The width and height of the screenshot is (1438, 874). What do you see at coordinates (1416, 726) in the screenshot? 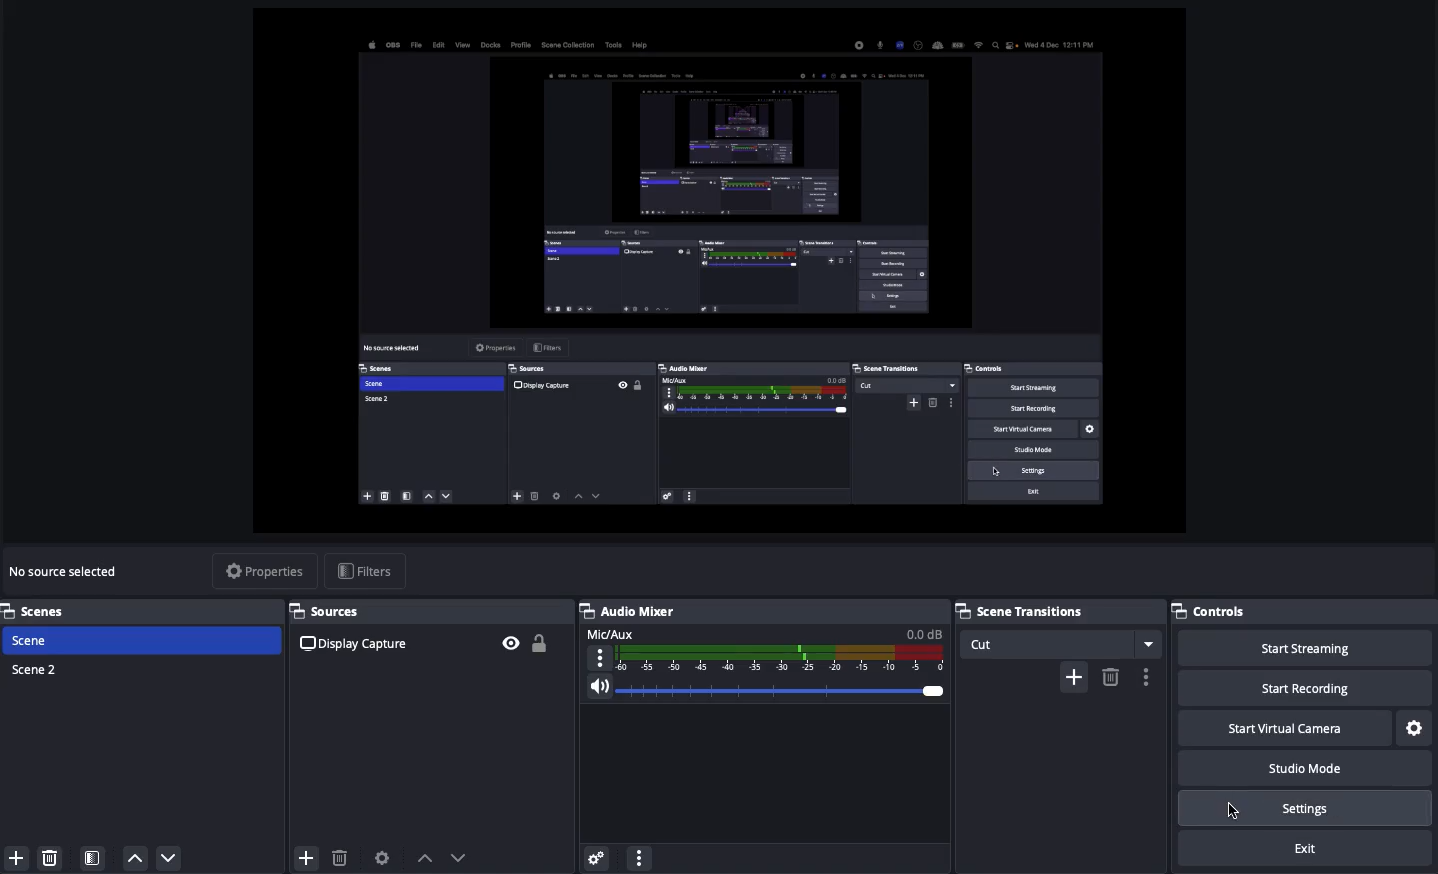
I see `Settings` at bounding box center [1416, 726].